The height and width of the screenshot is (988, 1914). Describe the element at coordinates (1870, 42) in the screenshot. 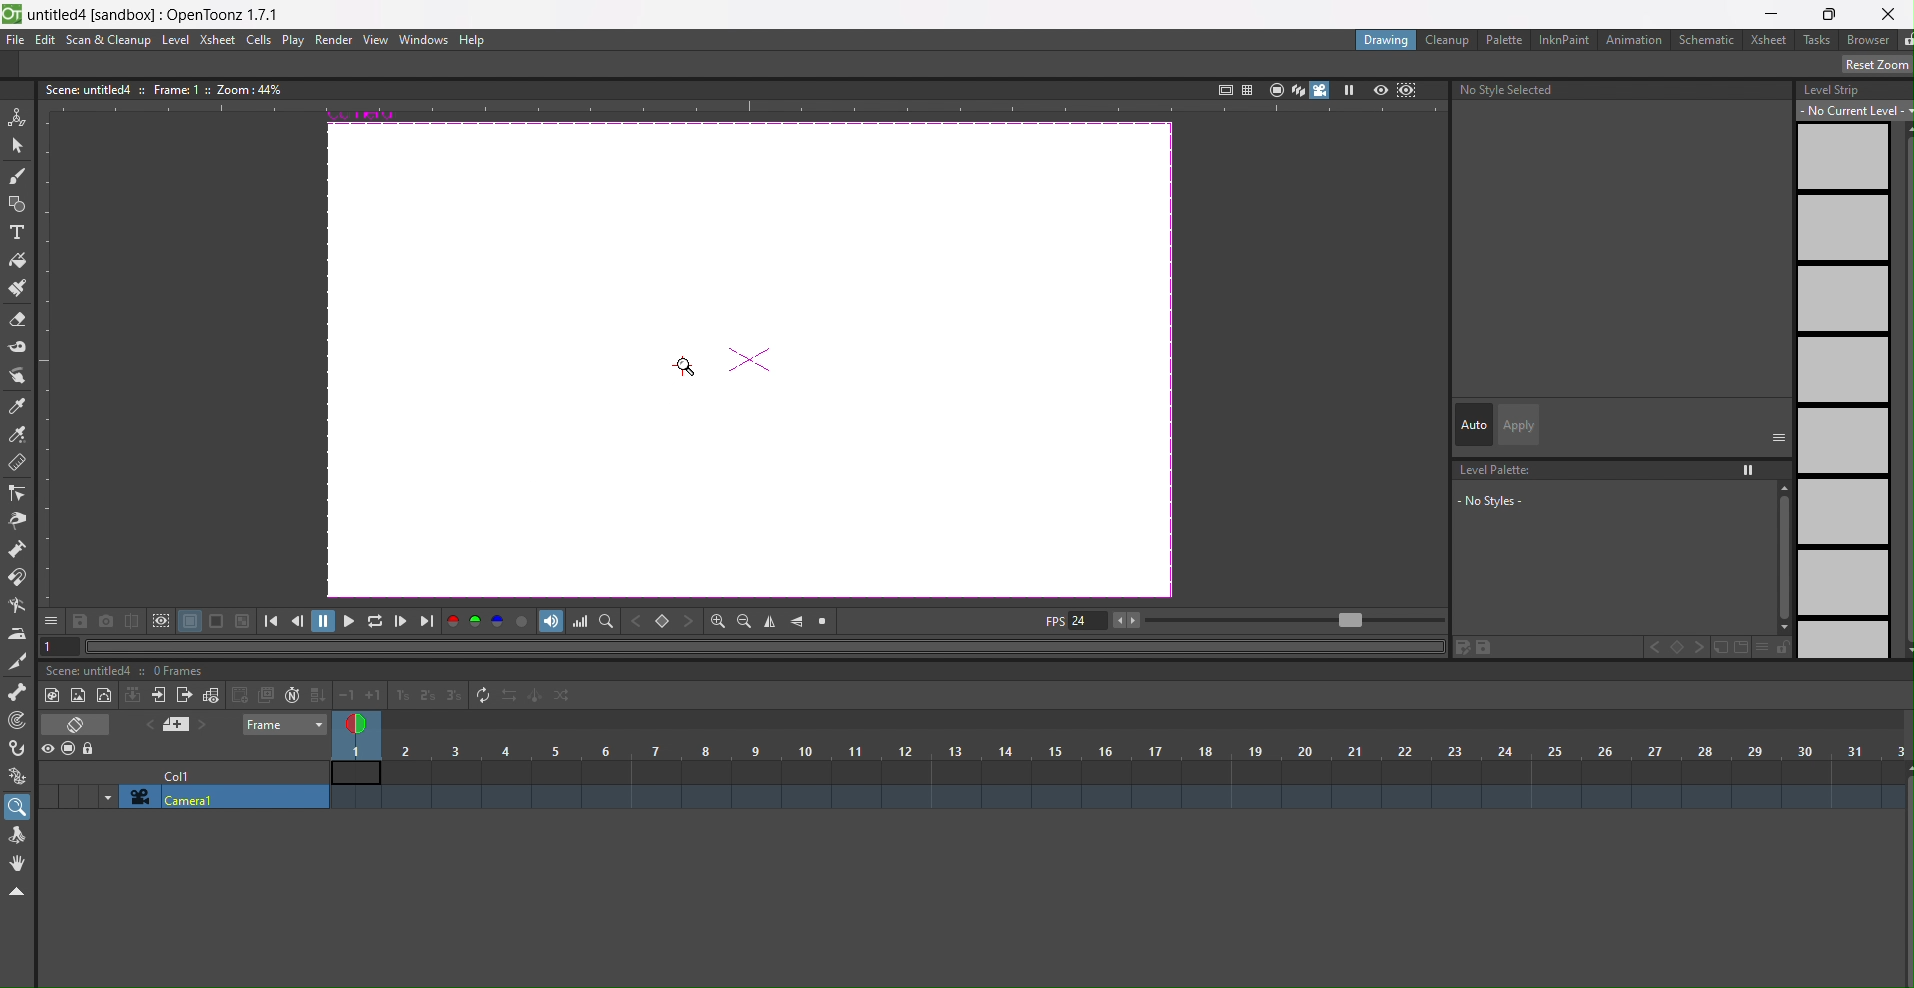

I see `browser` at that location.